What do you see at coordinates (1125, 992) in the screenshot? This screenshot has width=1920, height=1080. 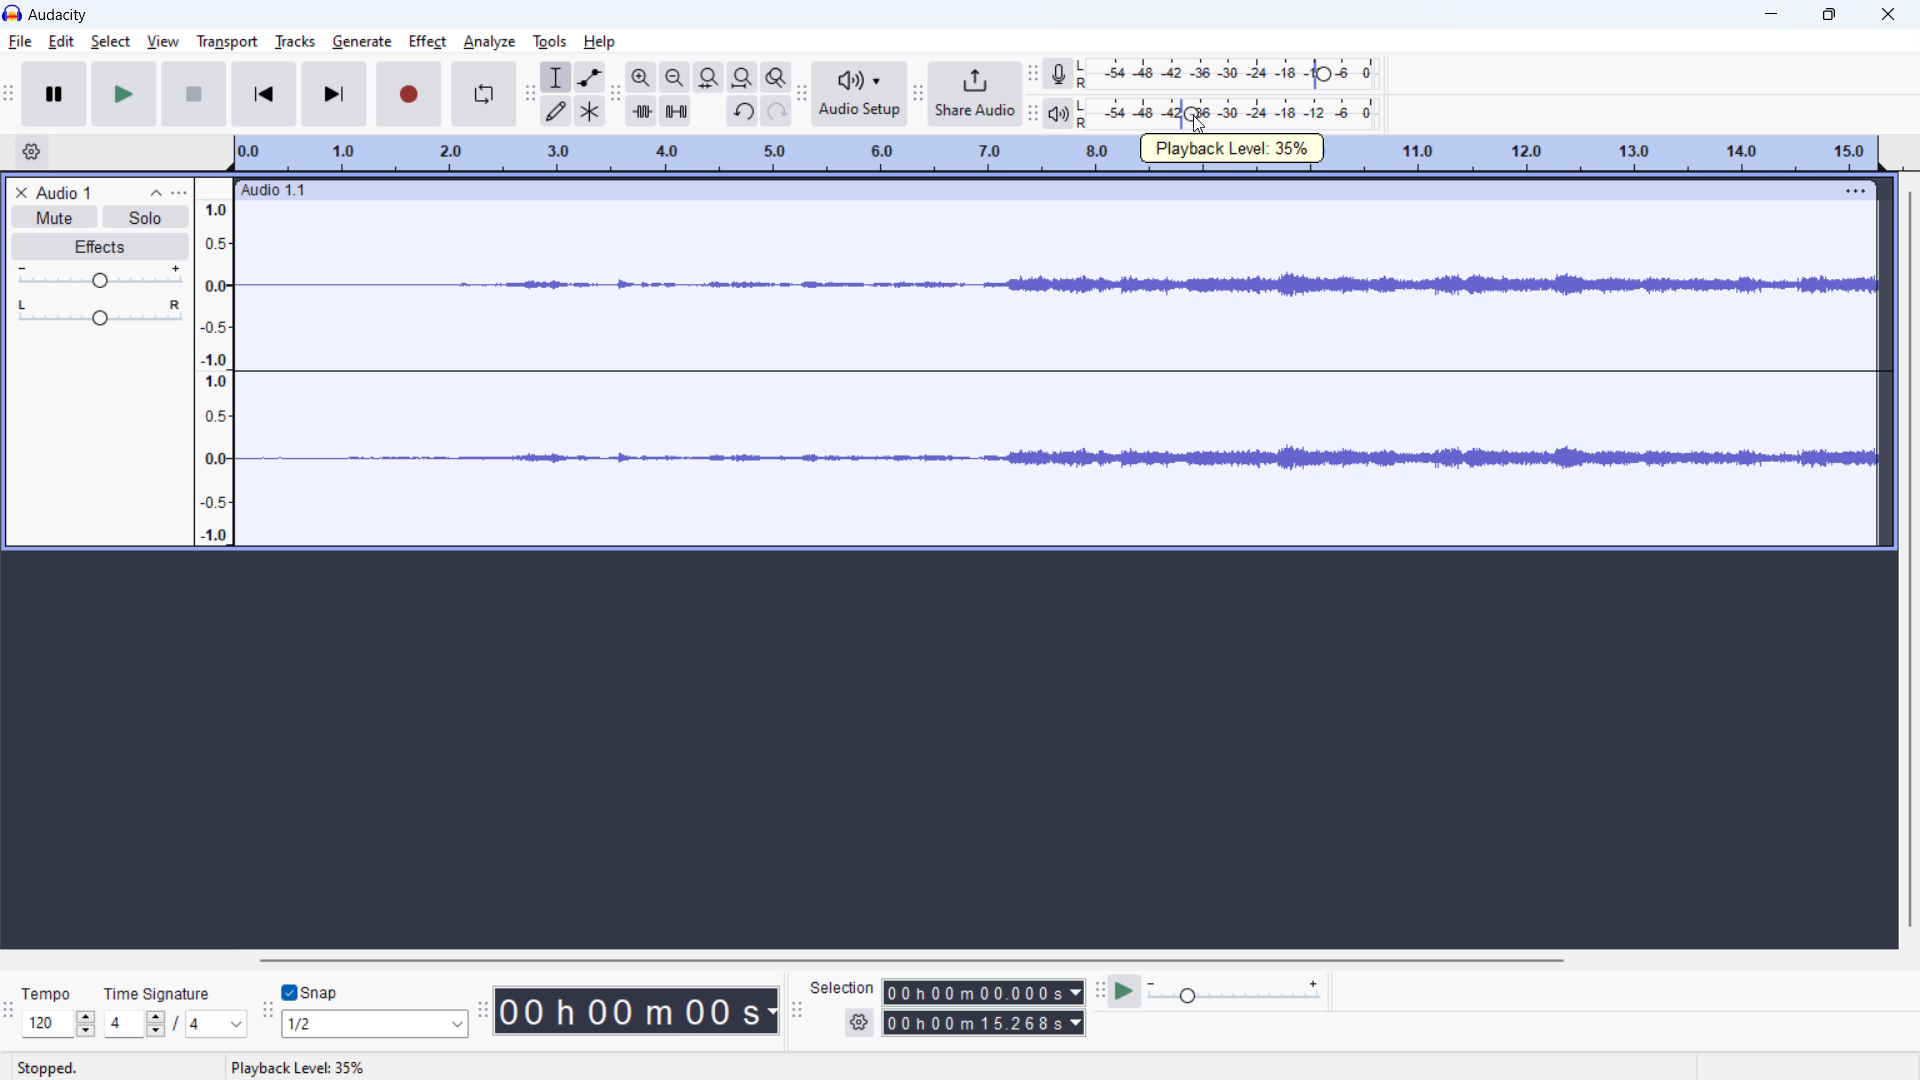 I see `play at speed` at bounding box center [1125, 992].